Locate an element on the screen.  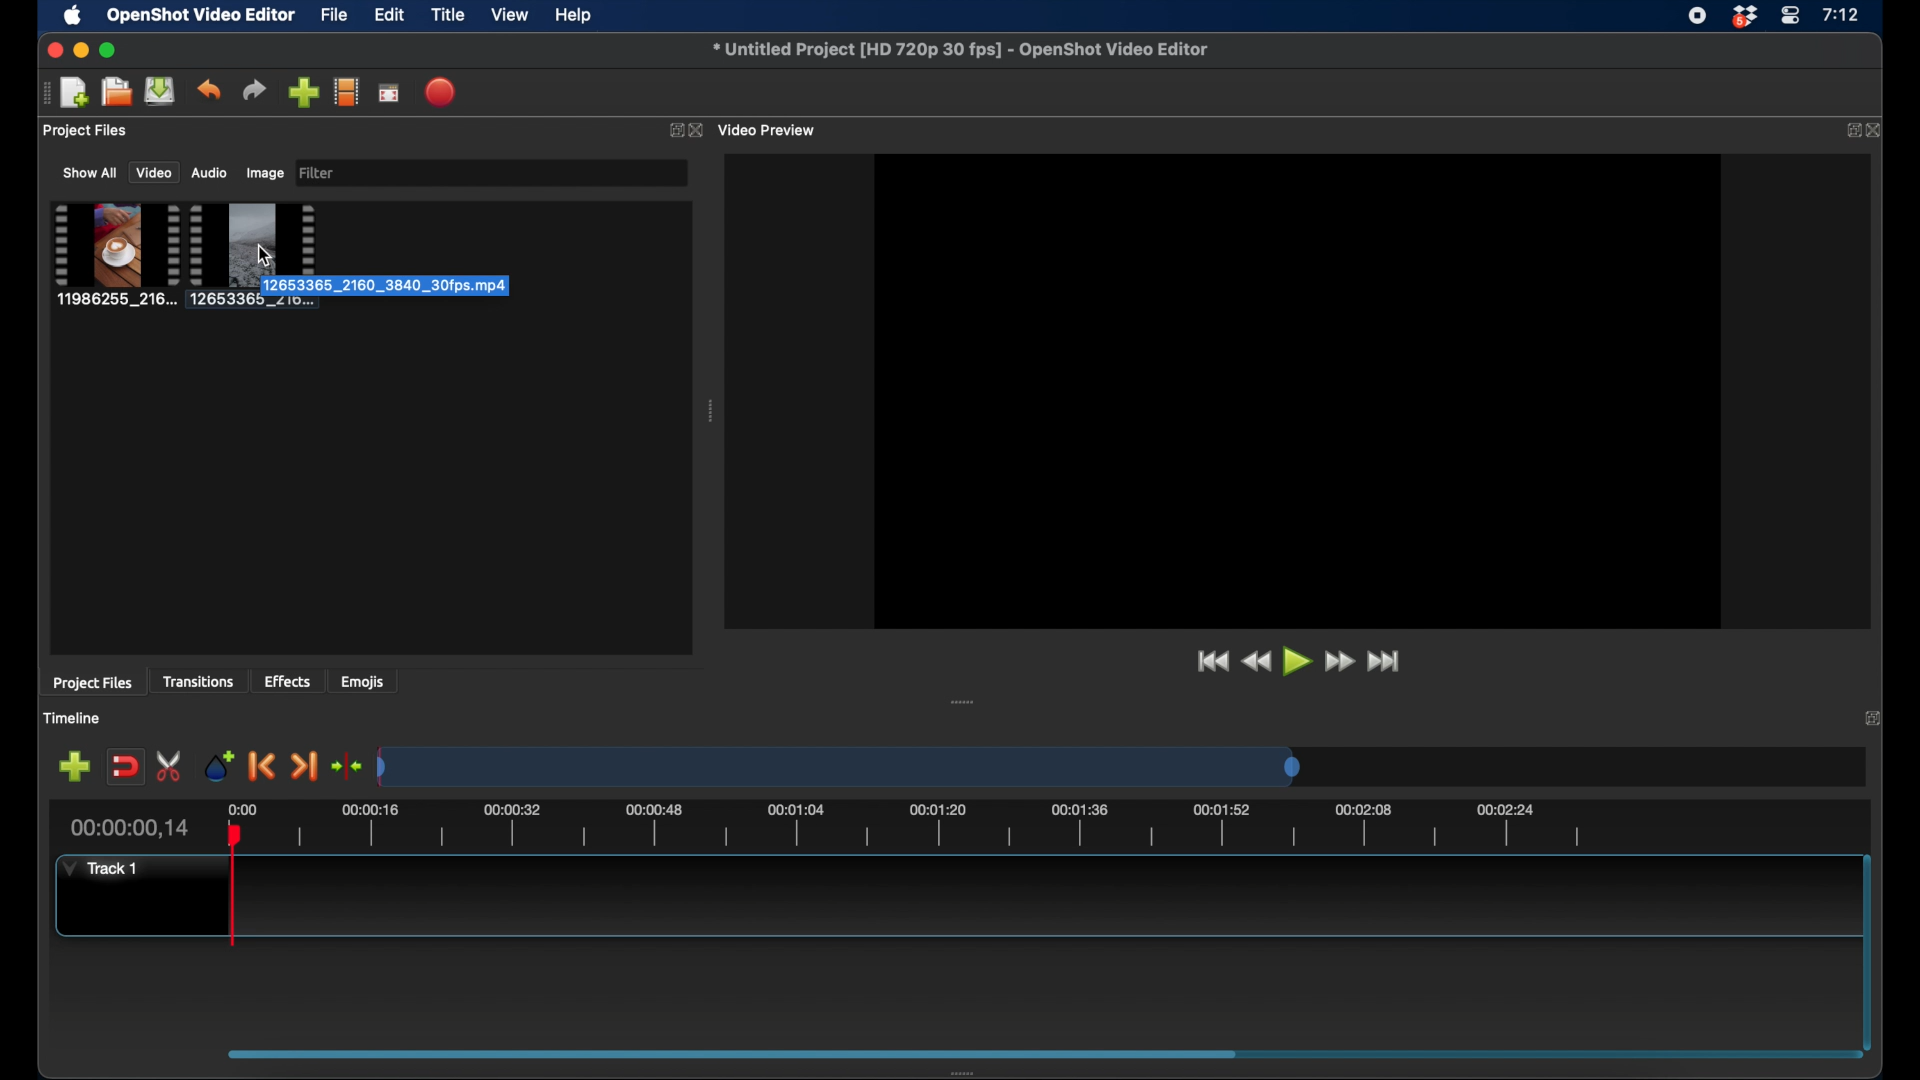
timeline is located at coordinates (71, 718).